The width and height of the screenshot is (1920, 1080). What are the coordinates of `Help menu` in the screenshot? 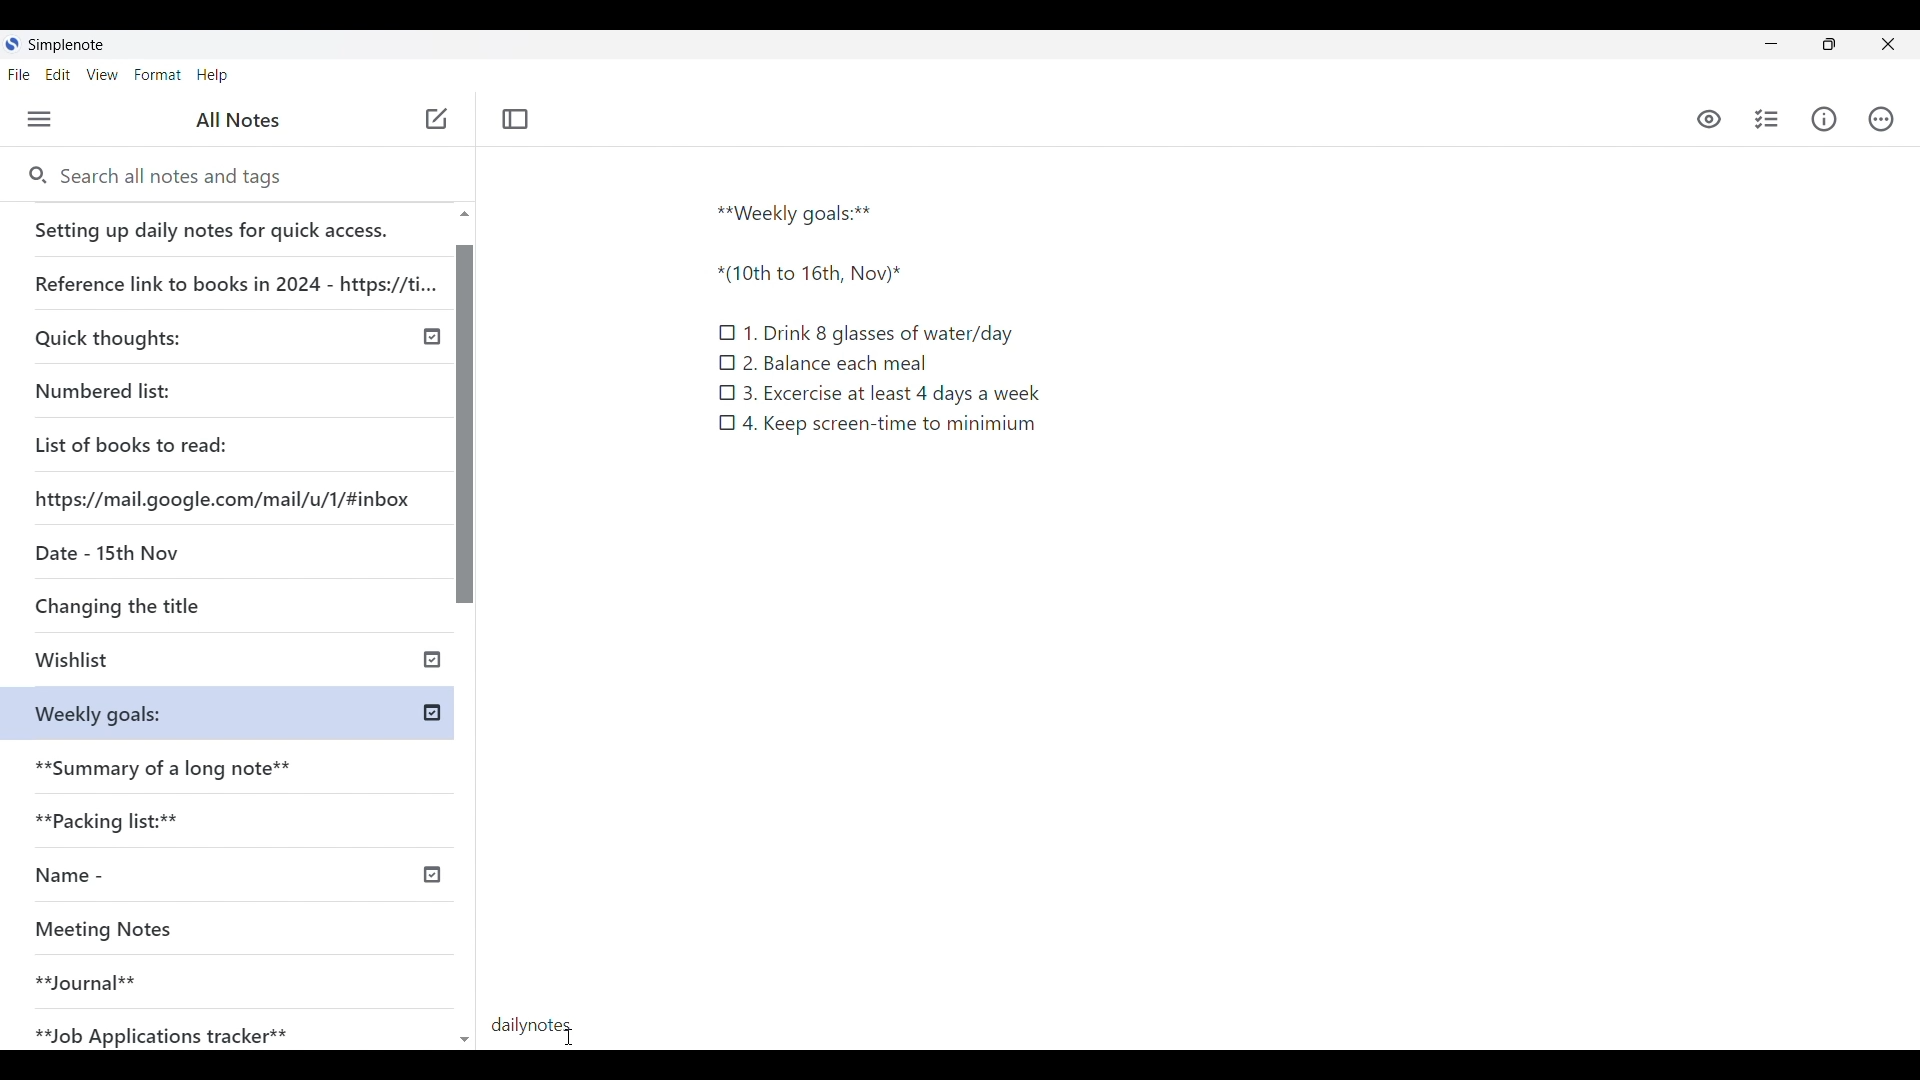 It's located at (212, 75).